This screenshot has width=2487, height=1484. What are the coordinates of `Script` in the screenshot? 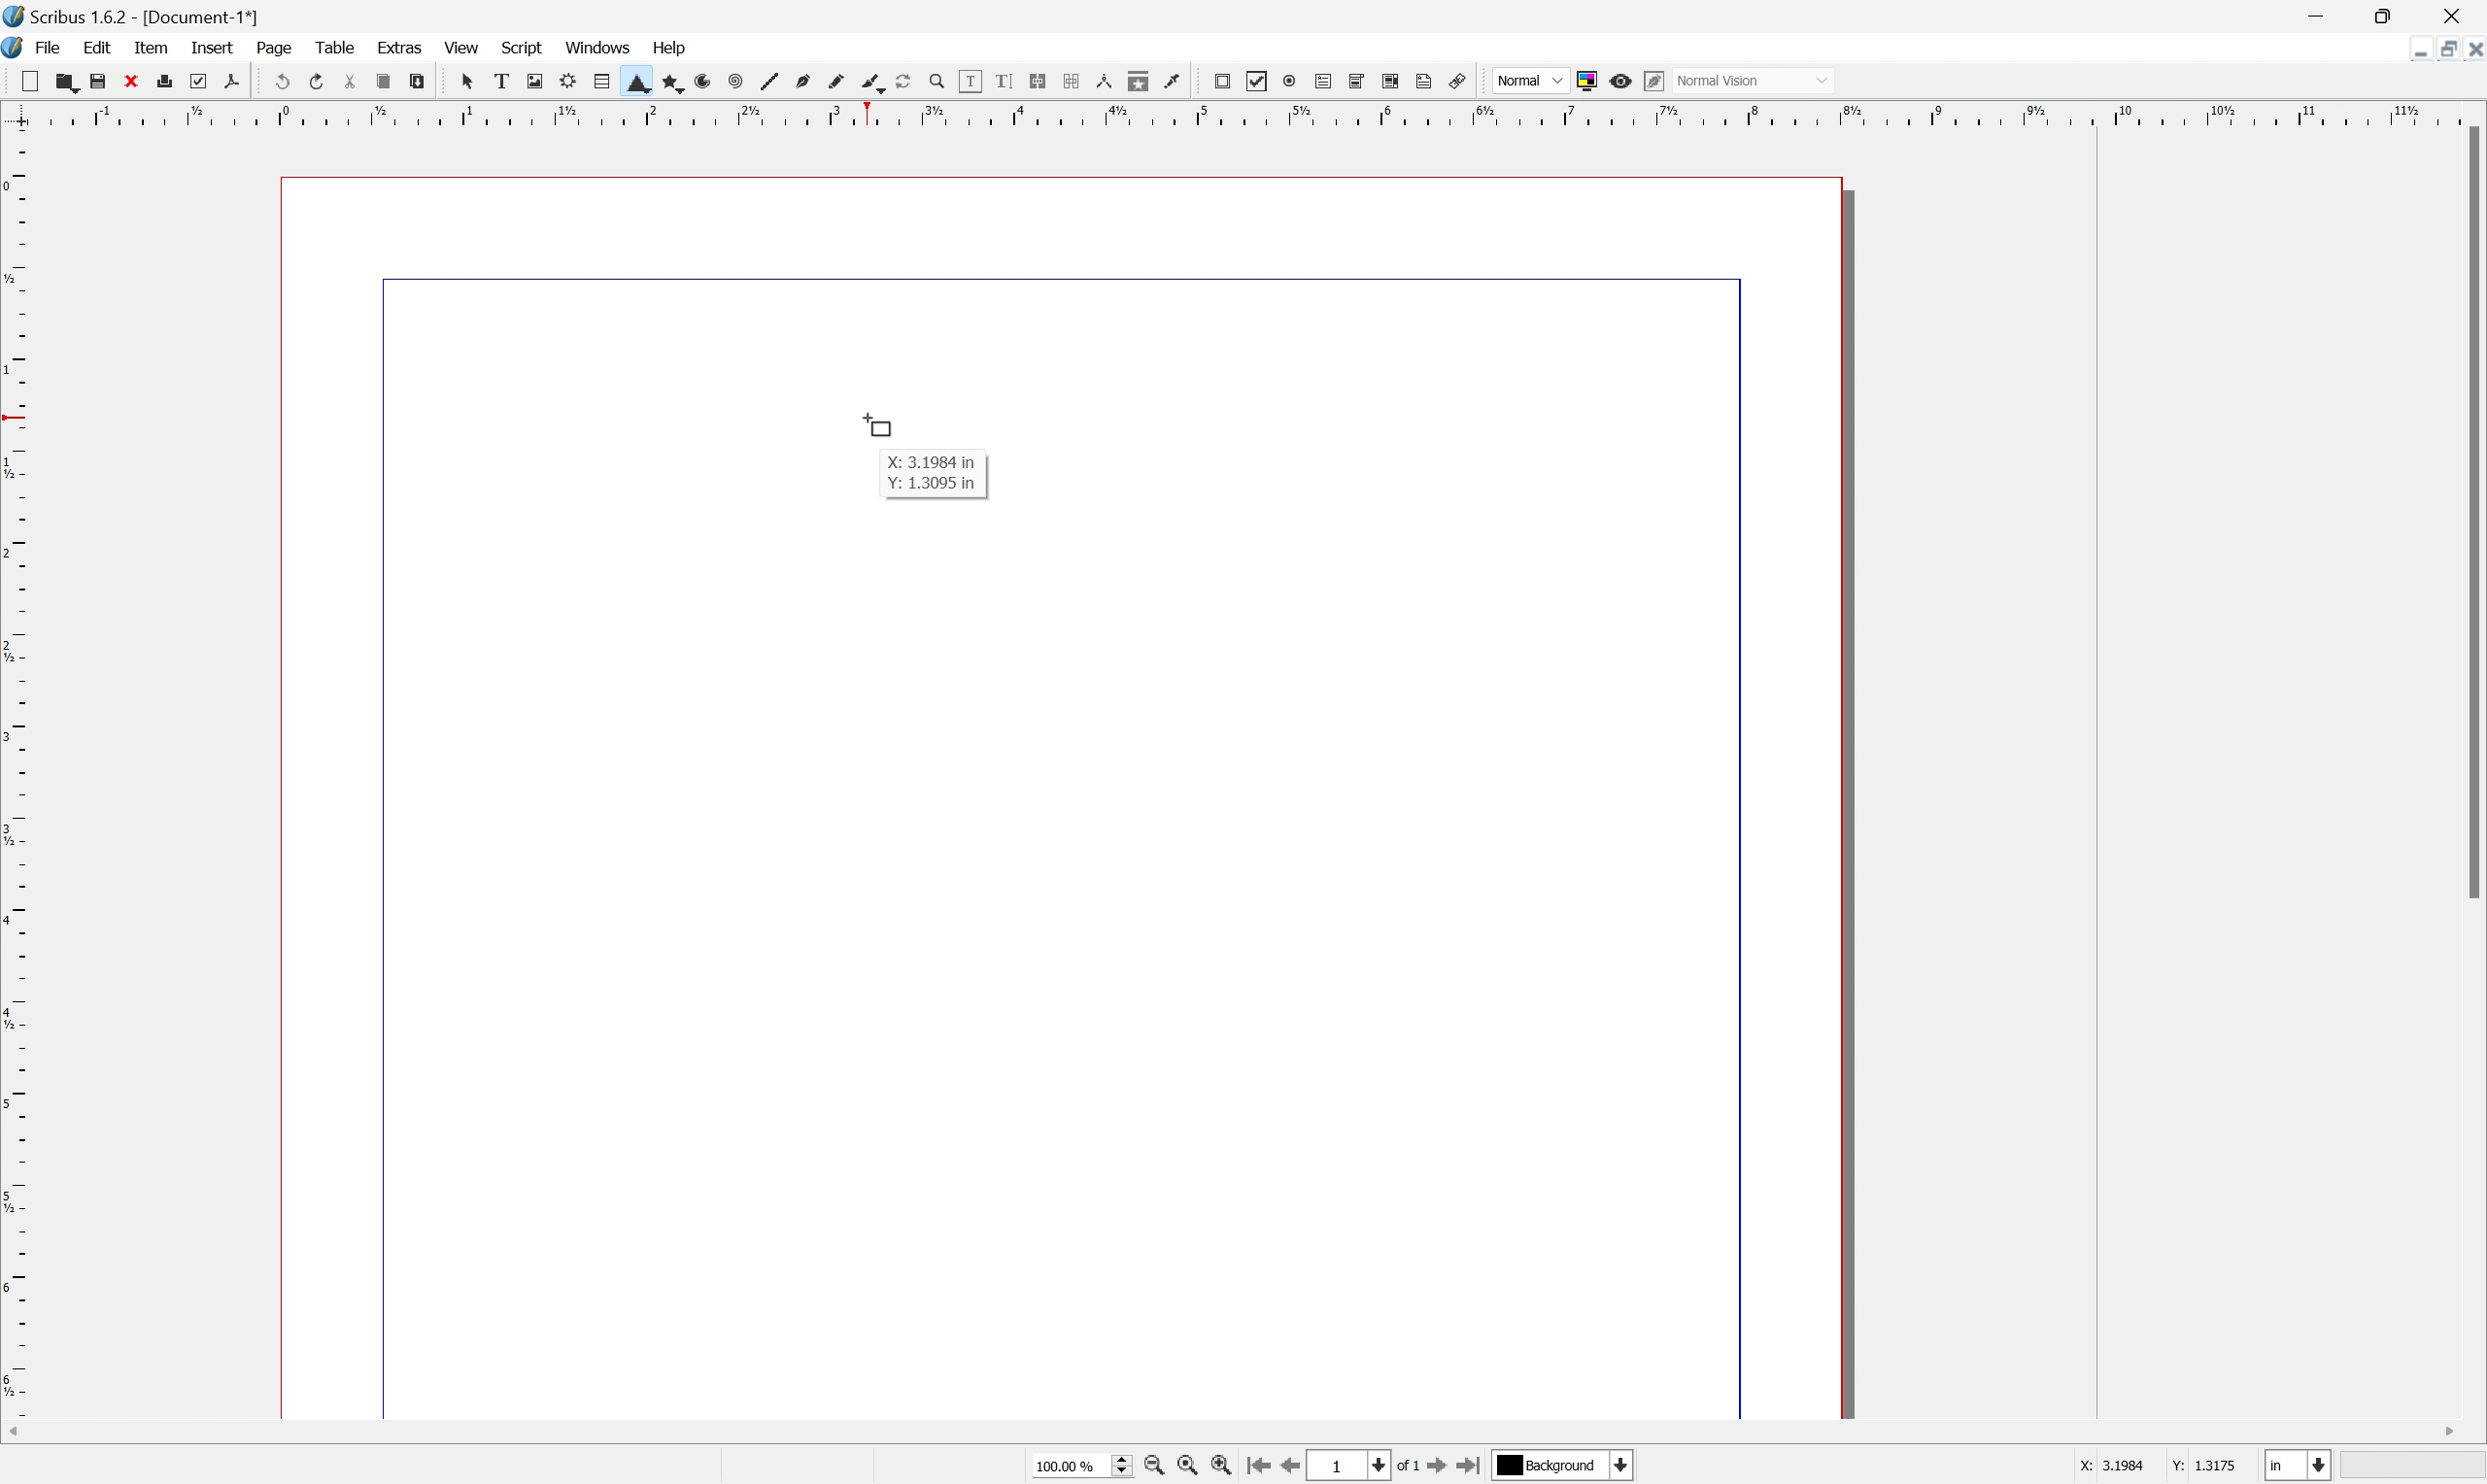 It's located at (524, 47).